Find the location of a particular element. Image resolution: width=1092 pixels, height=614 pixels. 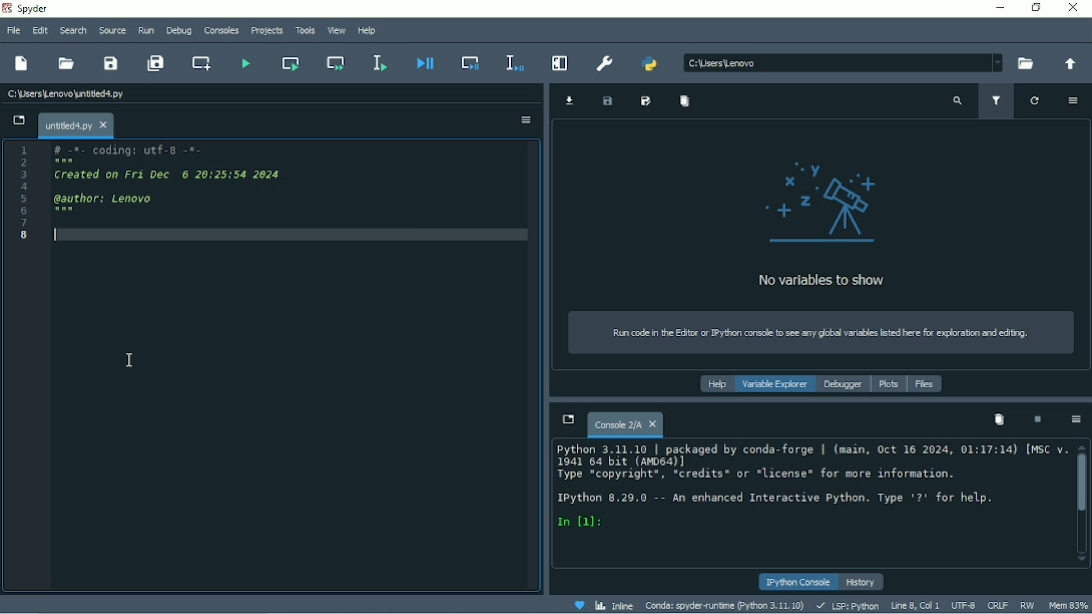

Run selection or current line is located at coordinates (380, 62).